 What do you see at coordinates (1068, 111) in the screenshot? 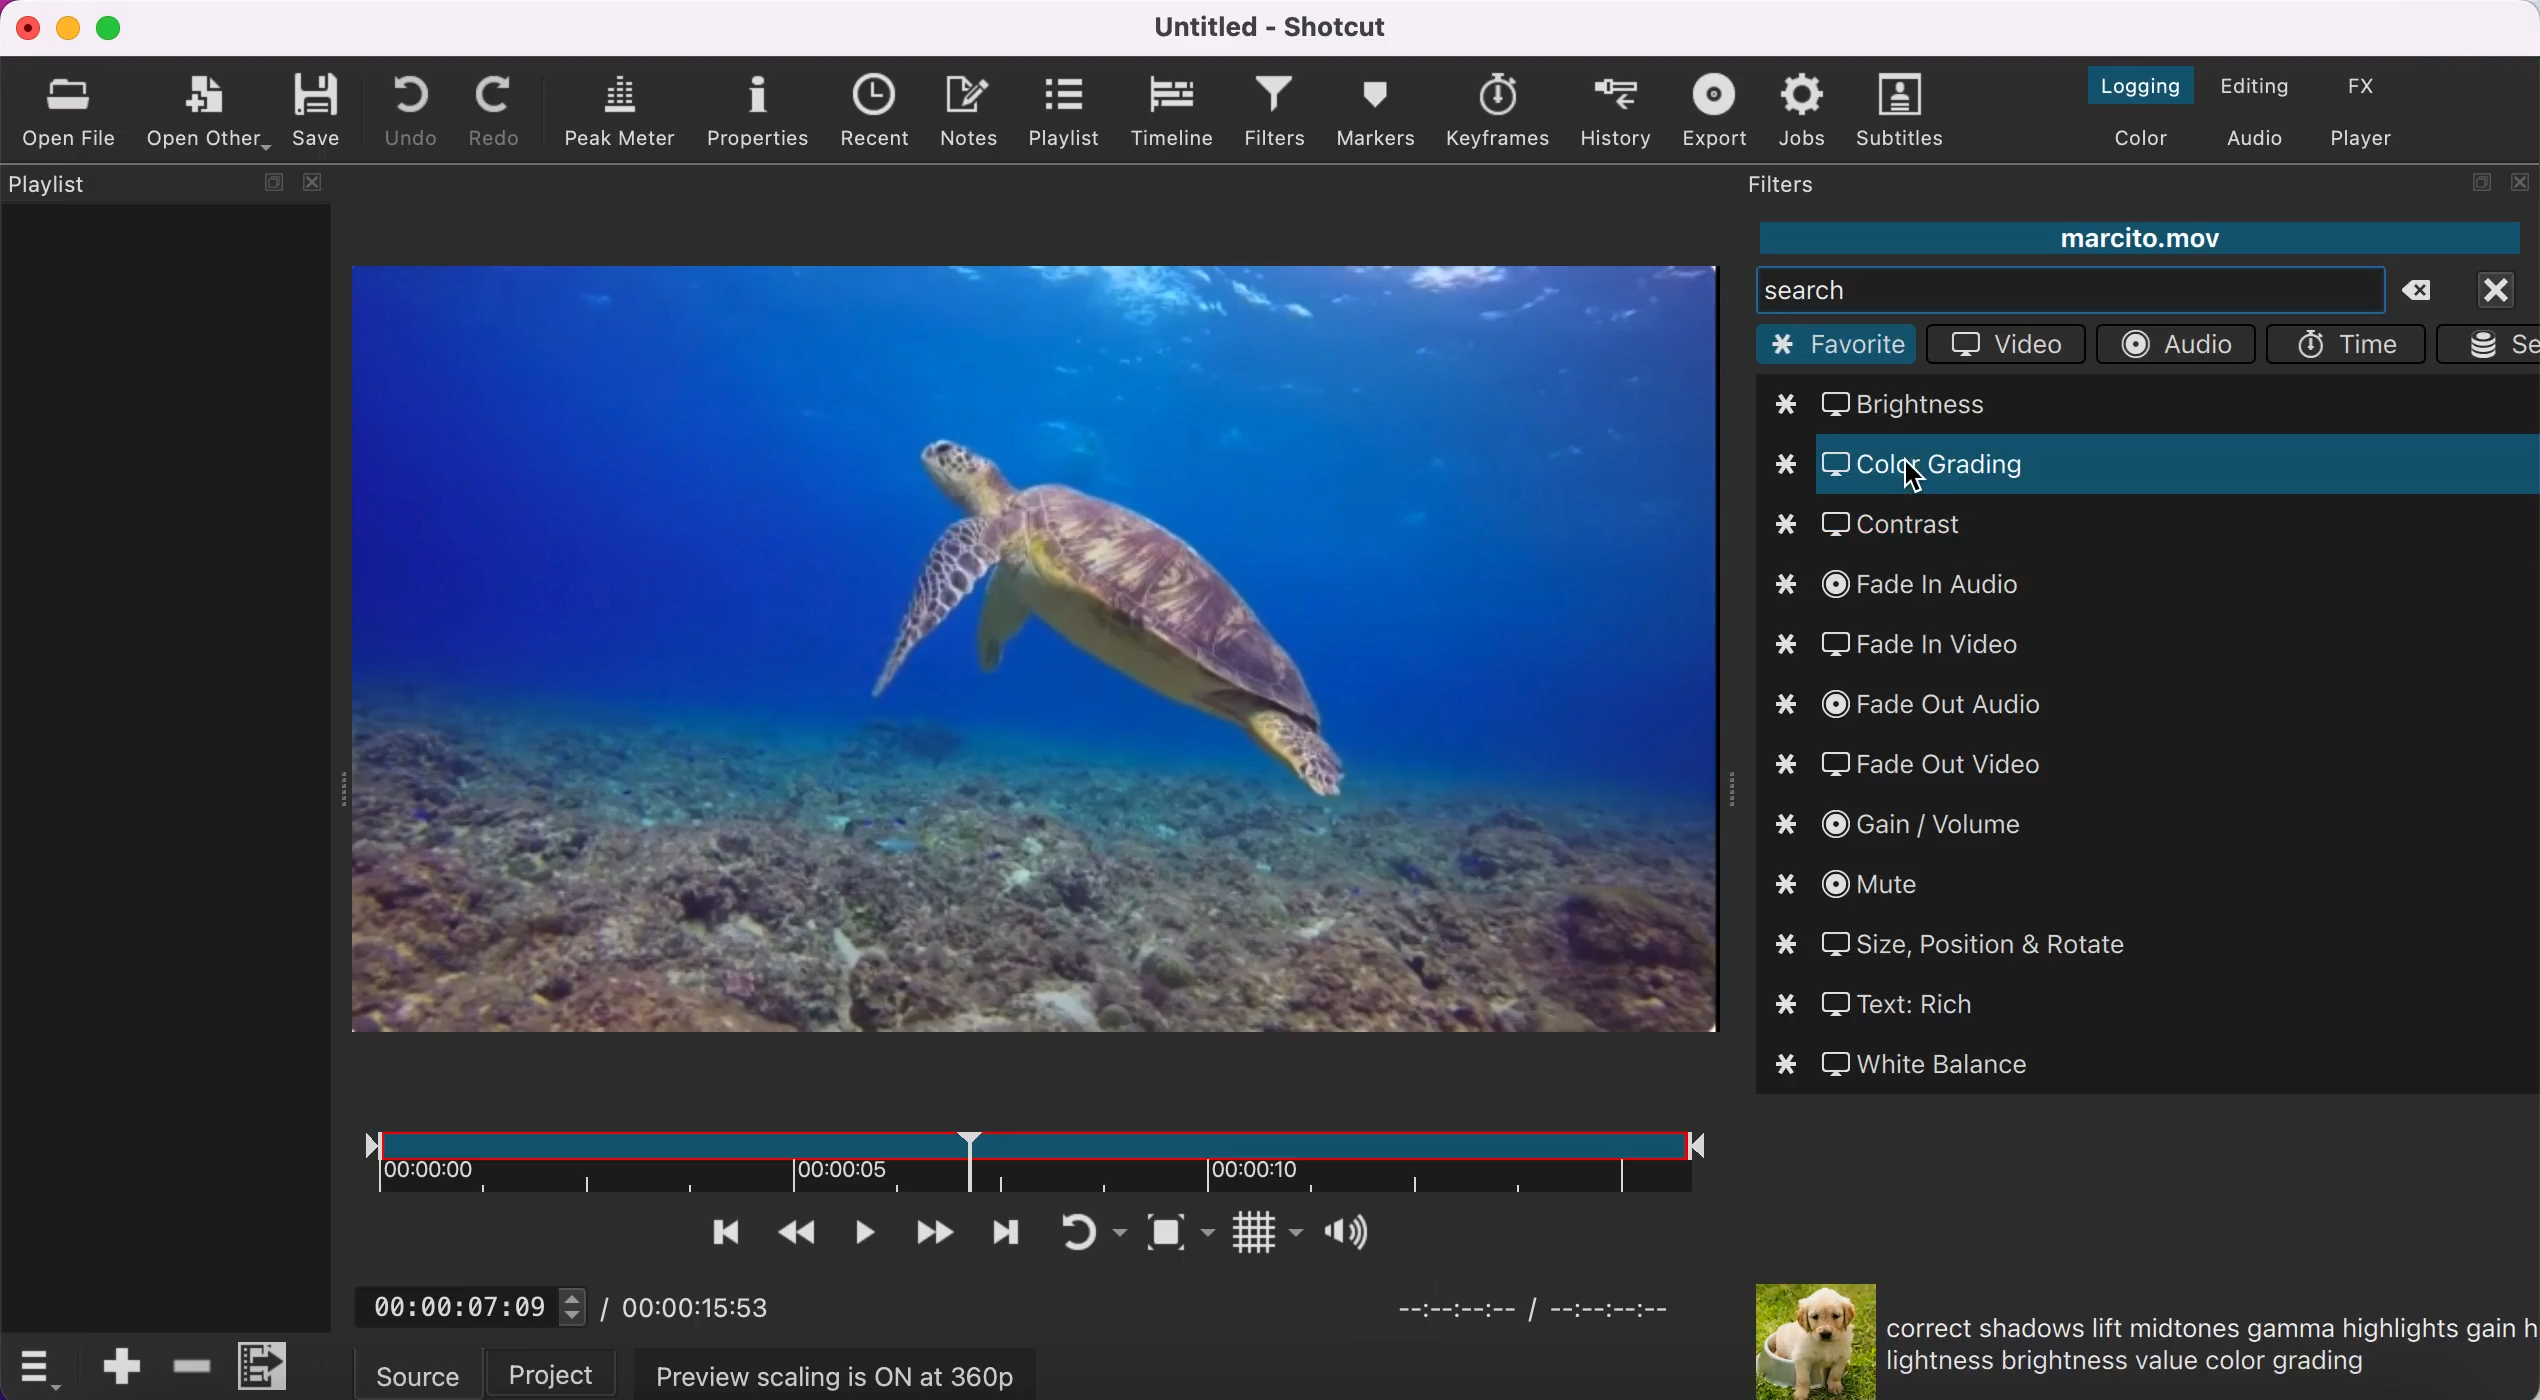
I see `playlist` at bounding box center [1068, 111].